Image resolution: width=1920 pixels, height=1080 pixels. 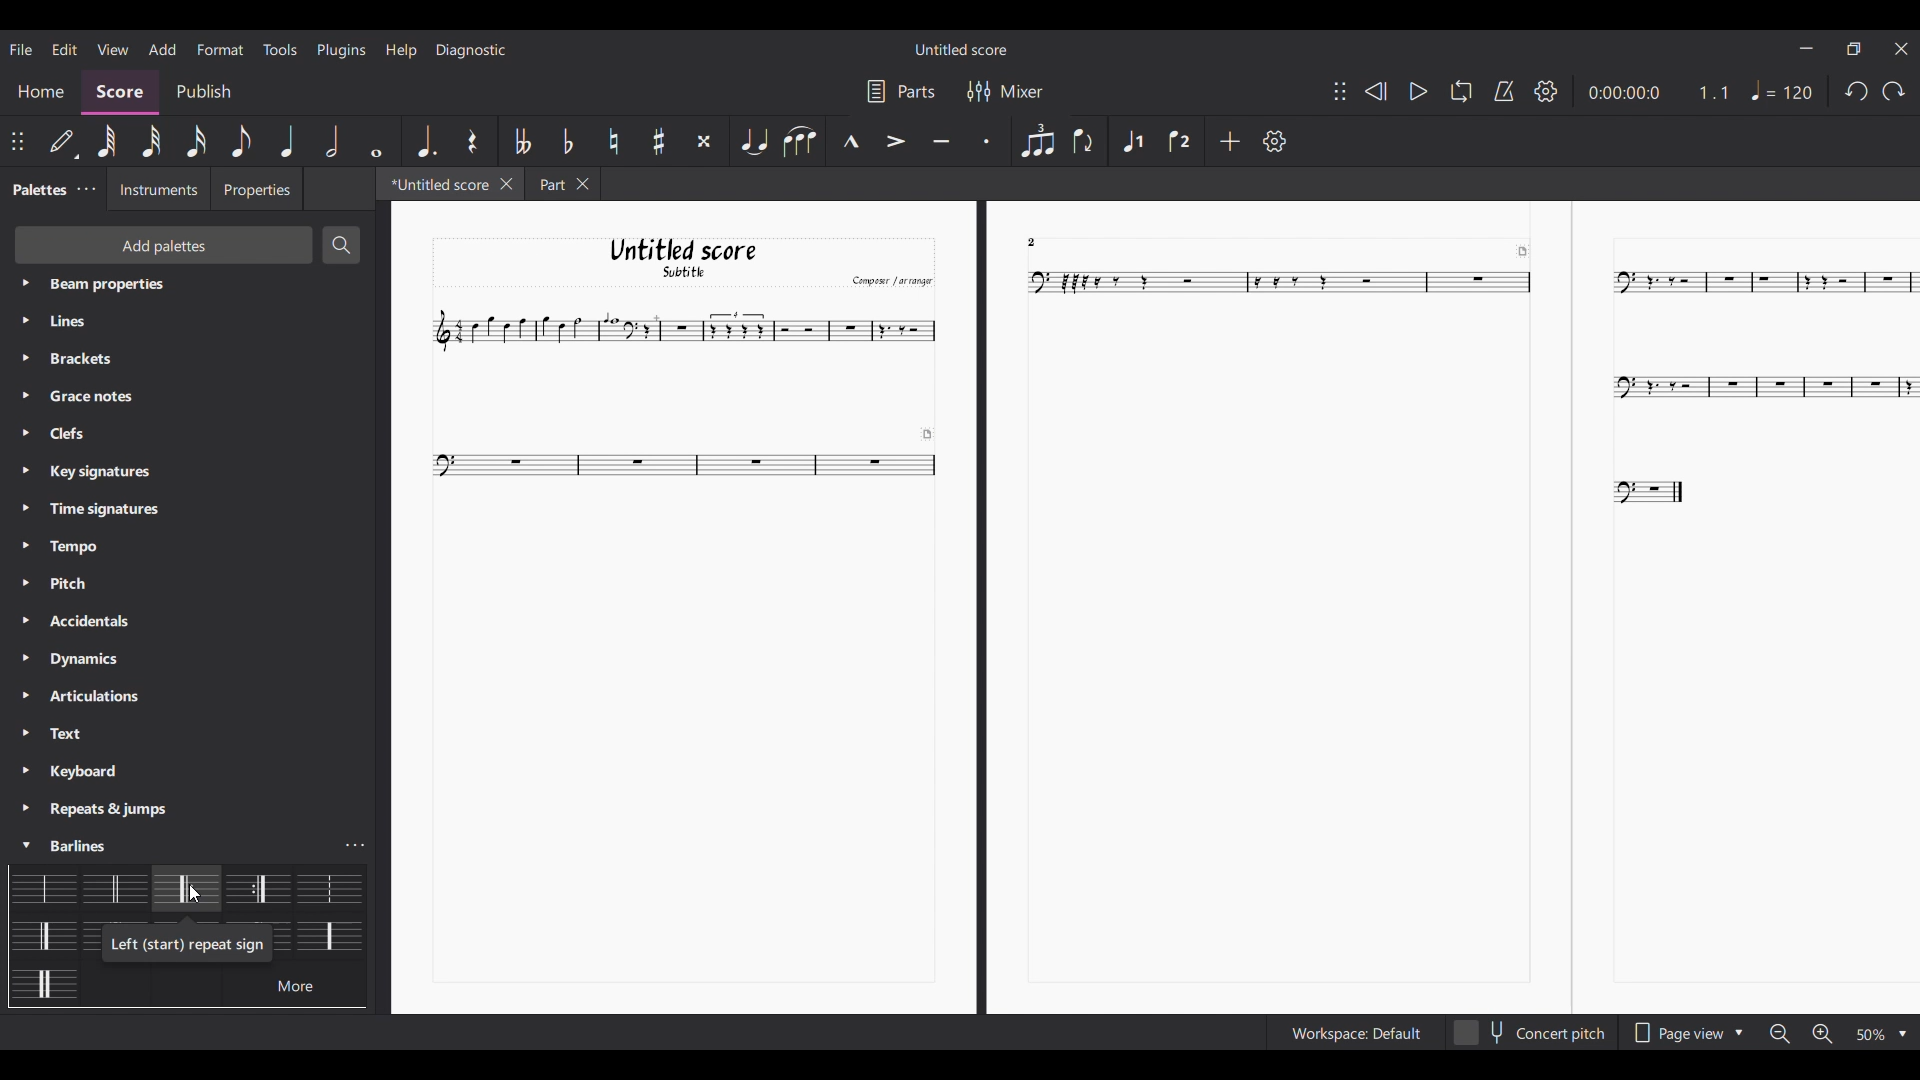 I want to click on Toggle double flat, so click(x=520, y=140).